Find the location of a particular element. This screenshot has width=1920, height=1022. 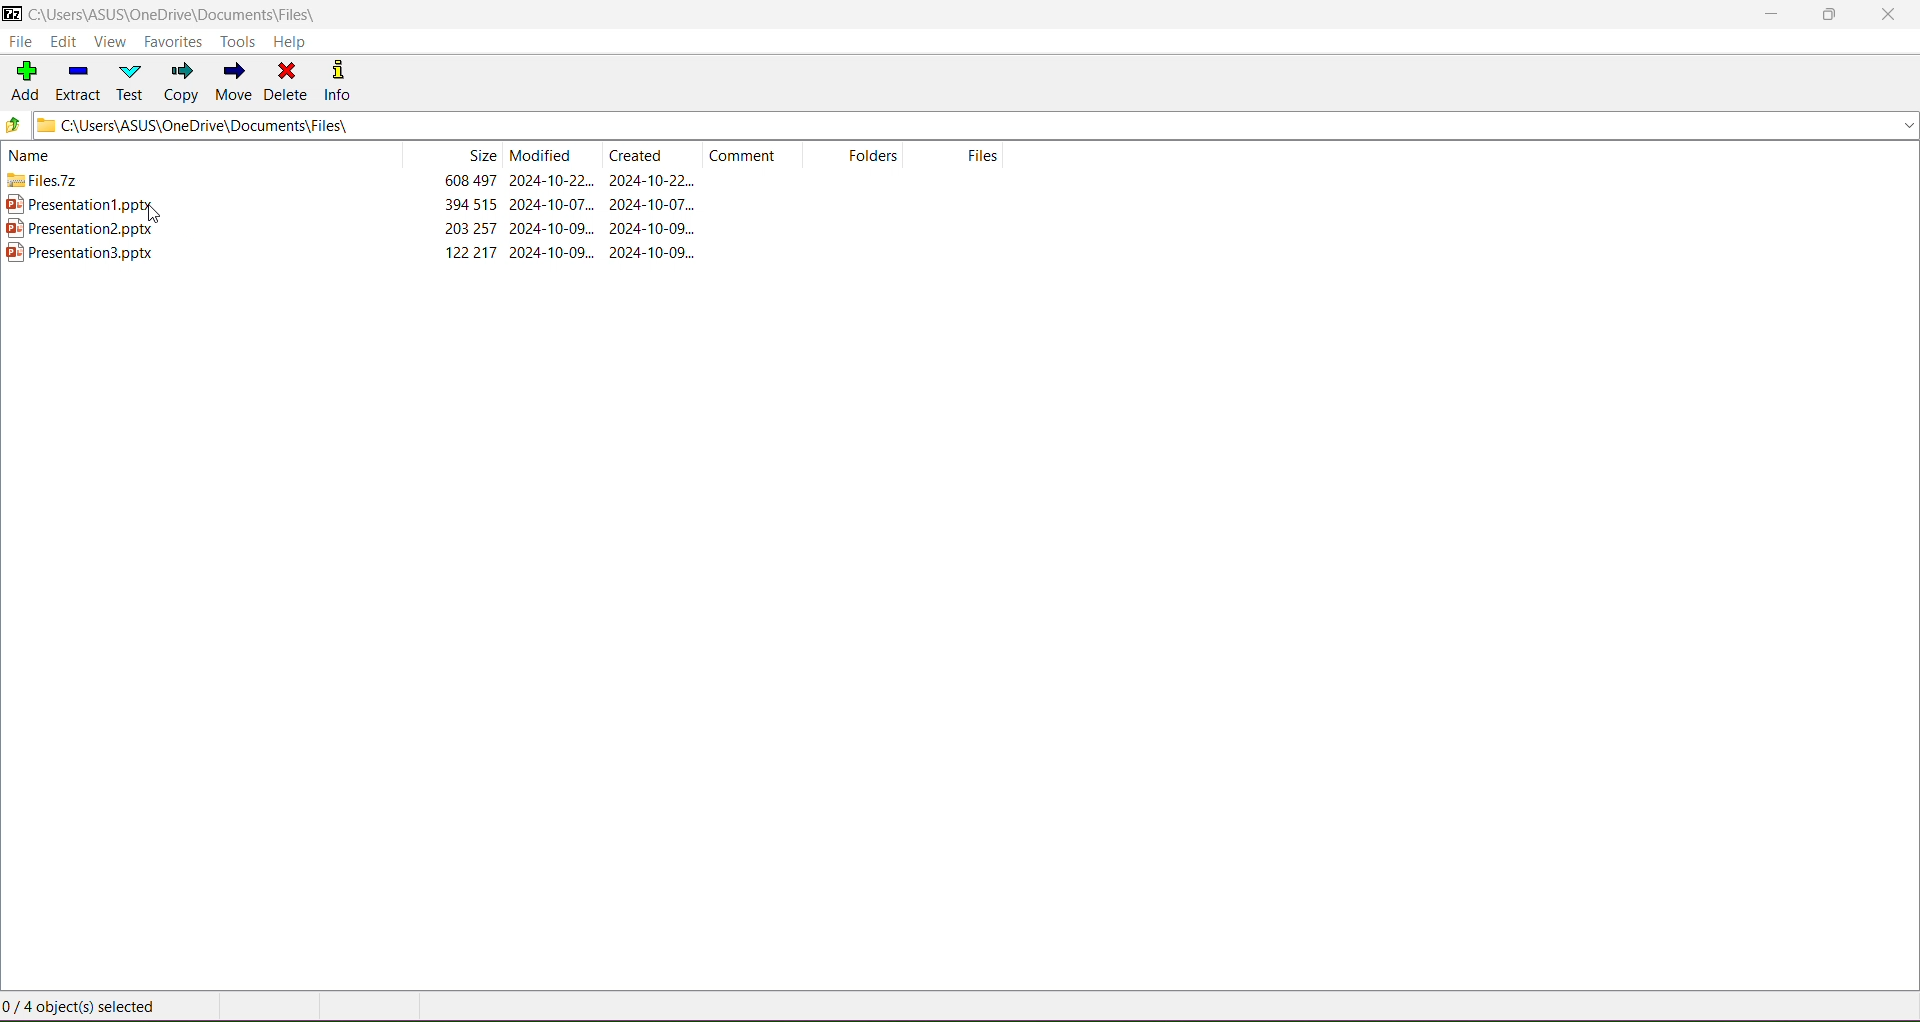

modified is located at coordinates (542, 155).